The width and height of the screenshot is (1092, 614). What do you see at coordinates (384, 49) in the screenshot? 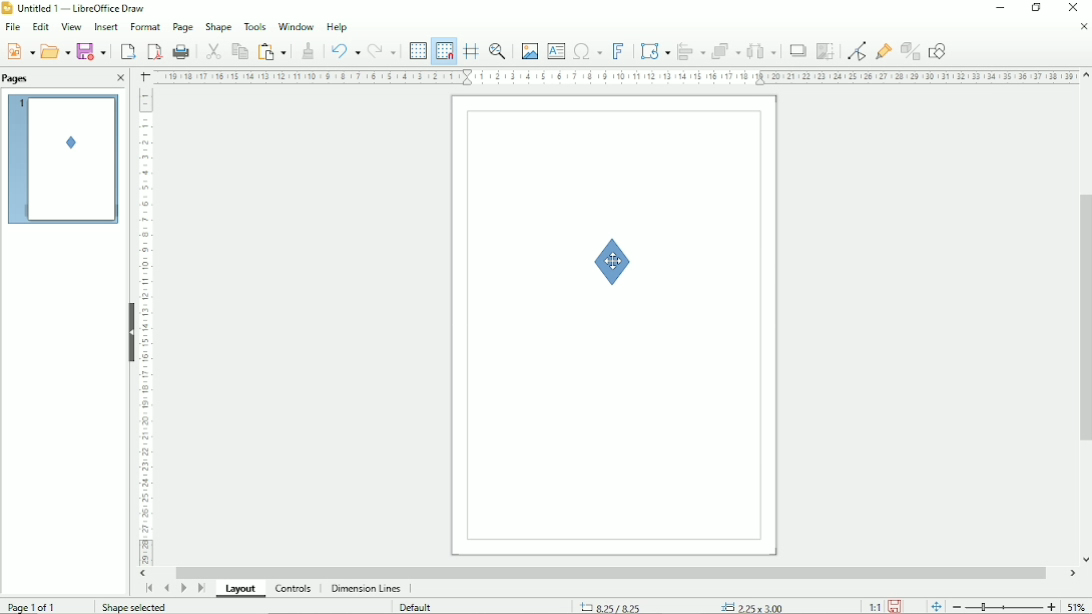
I see `Redo` at bounding box center [384, 49].